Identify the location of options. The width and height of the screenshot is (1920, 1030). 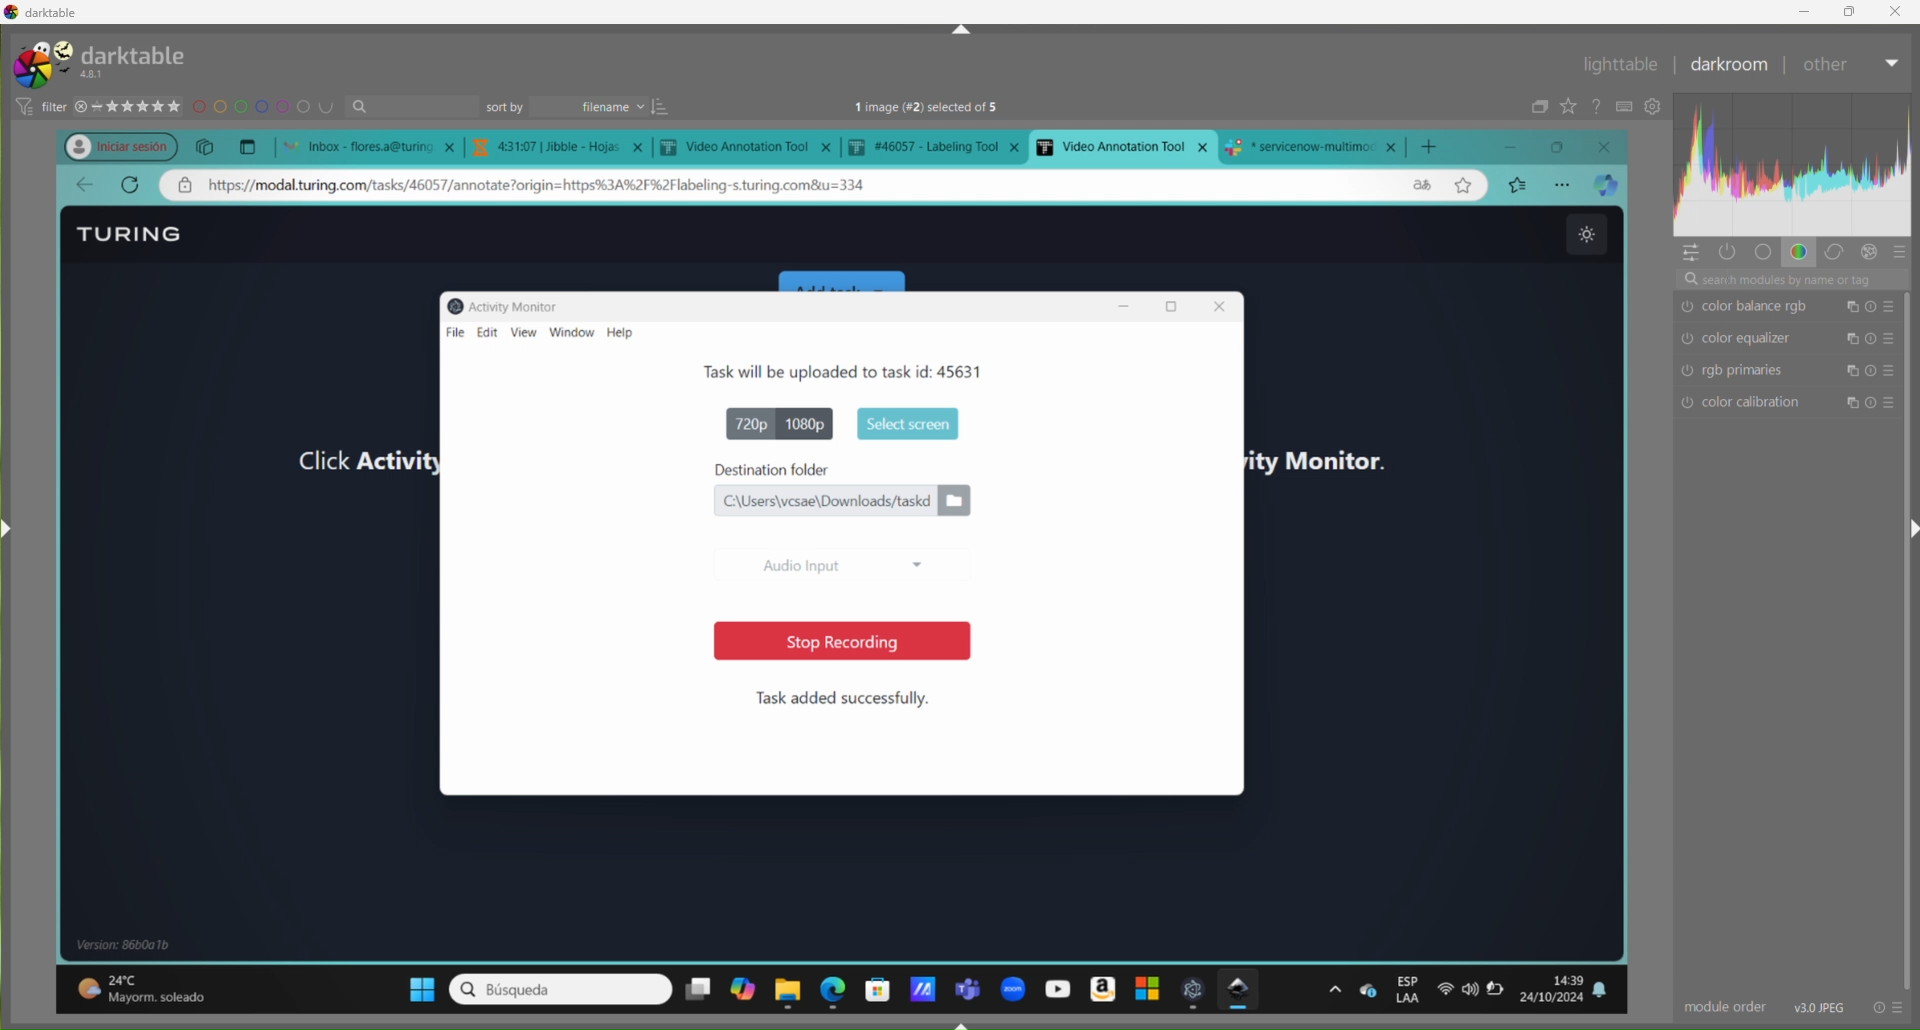
(1334, 989).